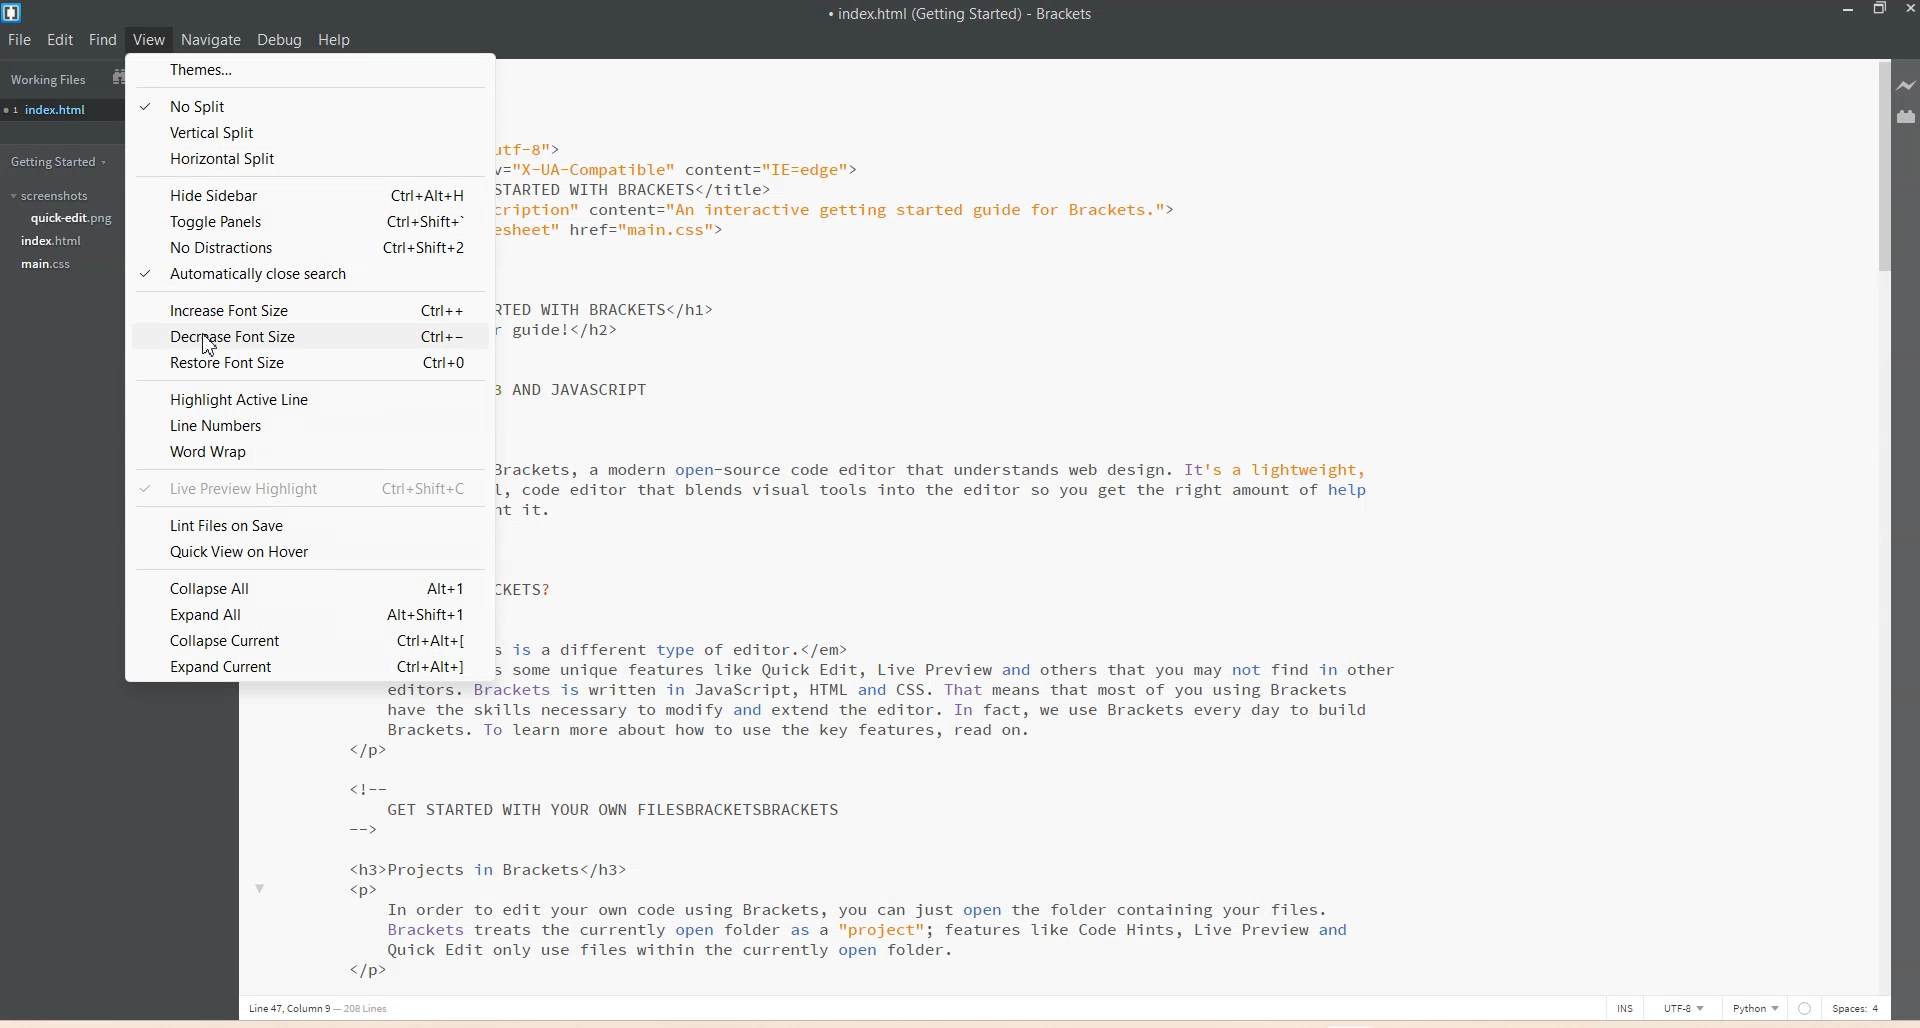  What do you see at coordinates (1856, 1008) in the screenshot?
I see `Spaces` at bounding box center [1856, 1008].